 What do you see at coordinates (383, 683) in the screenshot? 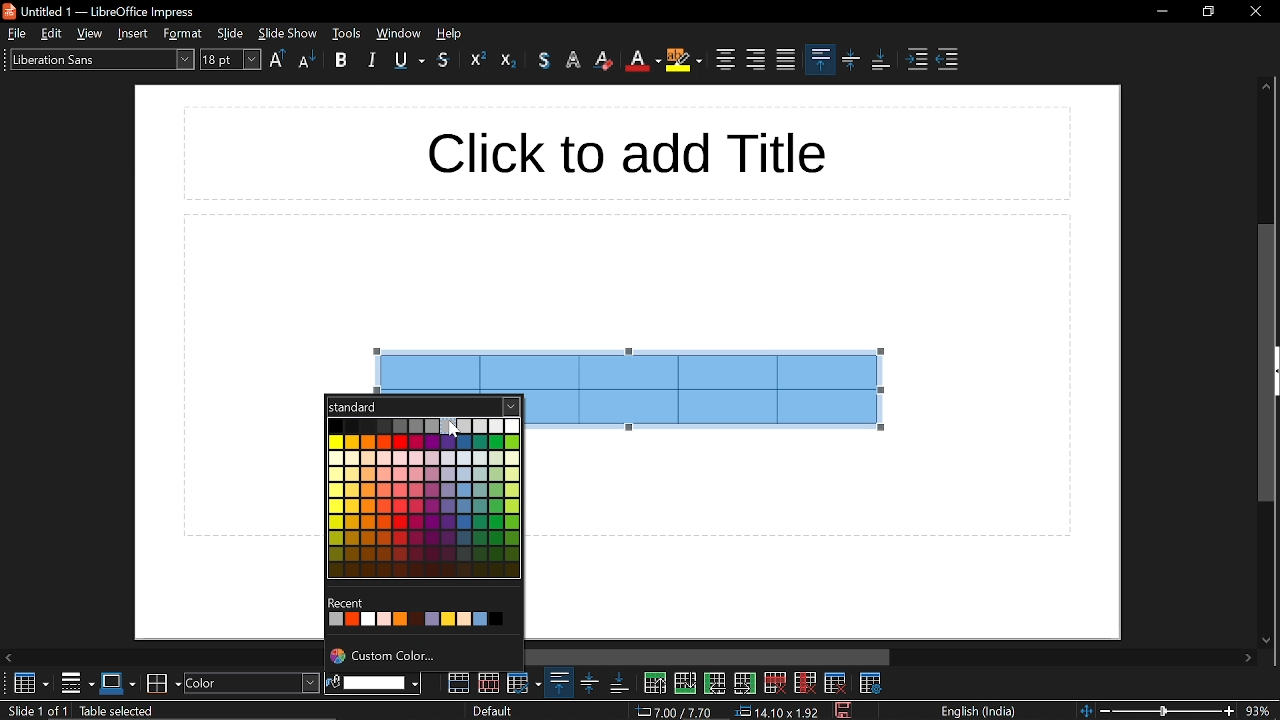
I see `fill color` at bounding box center [383, 683].